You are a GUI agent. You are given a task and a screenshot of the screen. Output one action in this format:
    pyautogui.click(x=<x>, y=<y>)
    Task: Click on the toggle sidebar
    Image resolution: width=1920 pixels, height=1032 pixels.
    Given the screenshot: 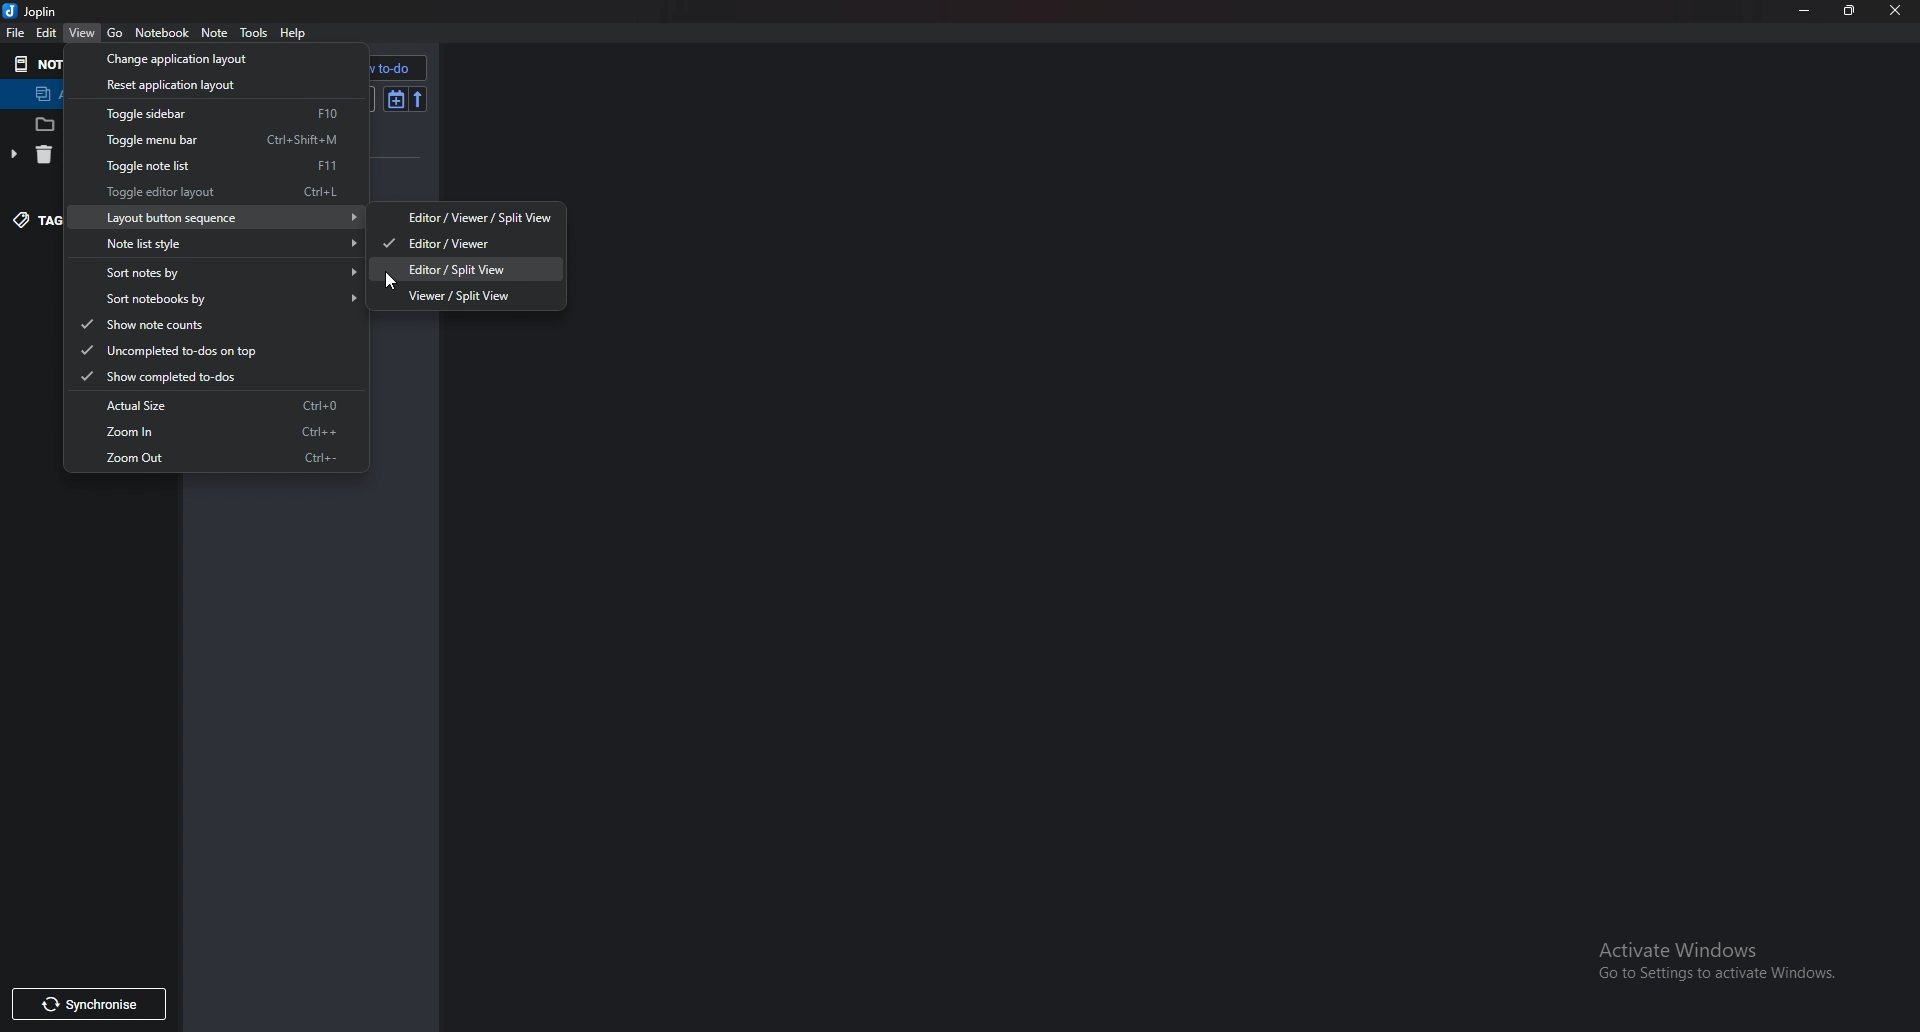 What is the action you would take?
    pyautogui.click(x=213, y=114)
    